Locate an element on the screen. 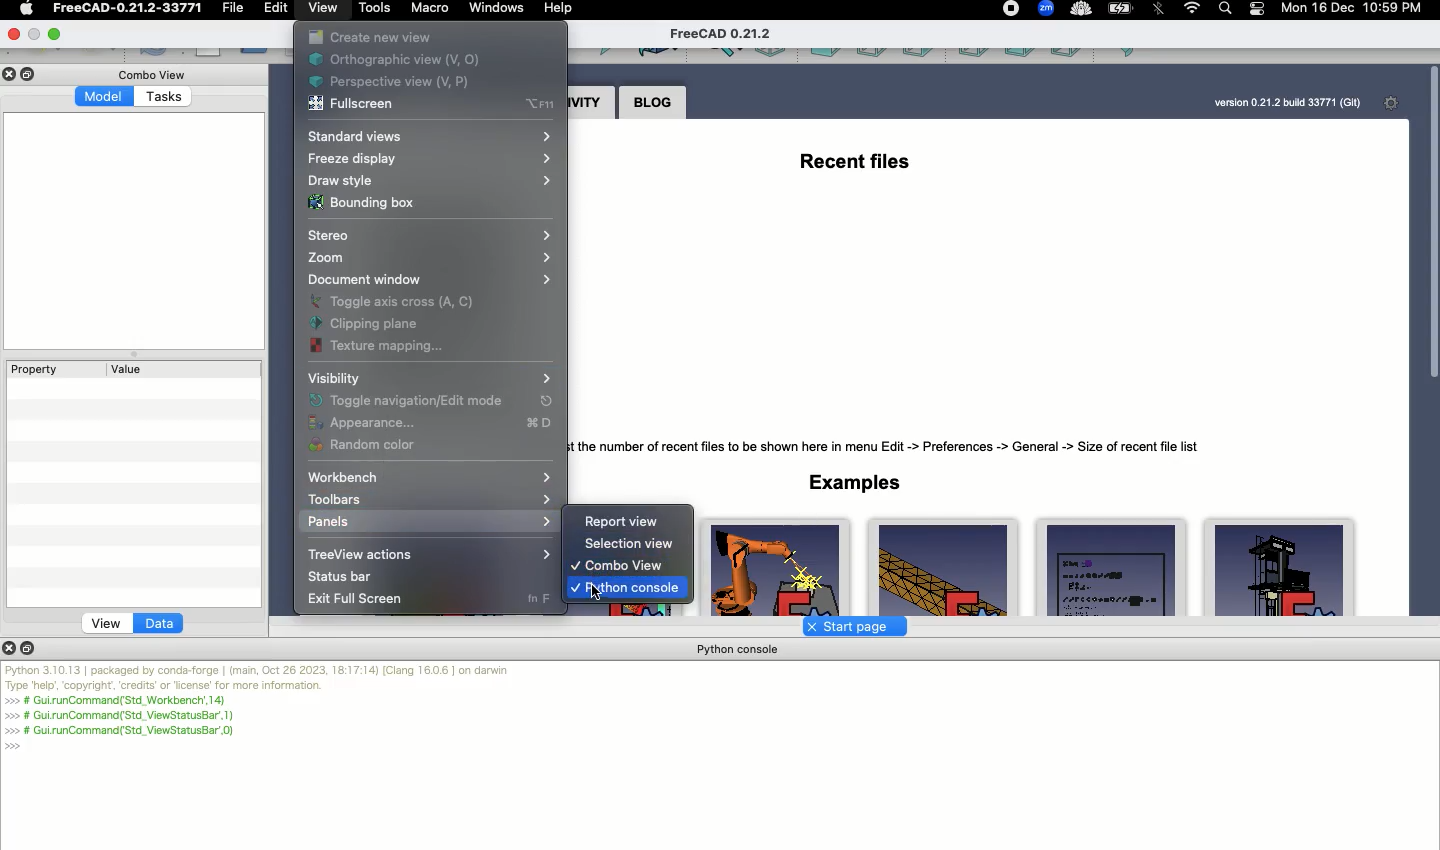  TreeView actions is located at coordinates (427, 553).